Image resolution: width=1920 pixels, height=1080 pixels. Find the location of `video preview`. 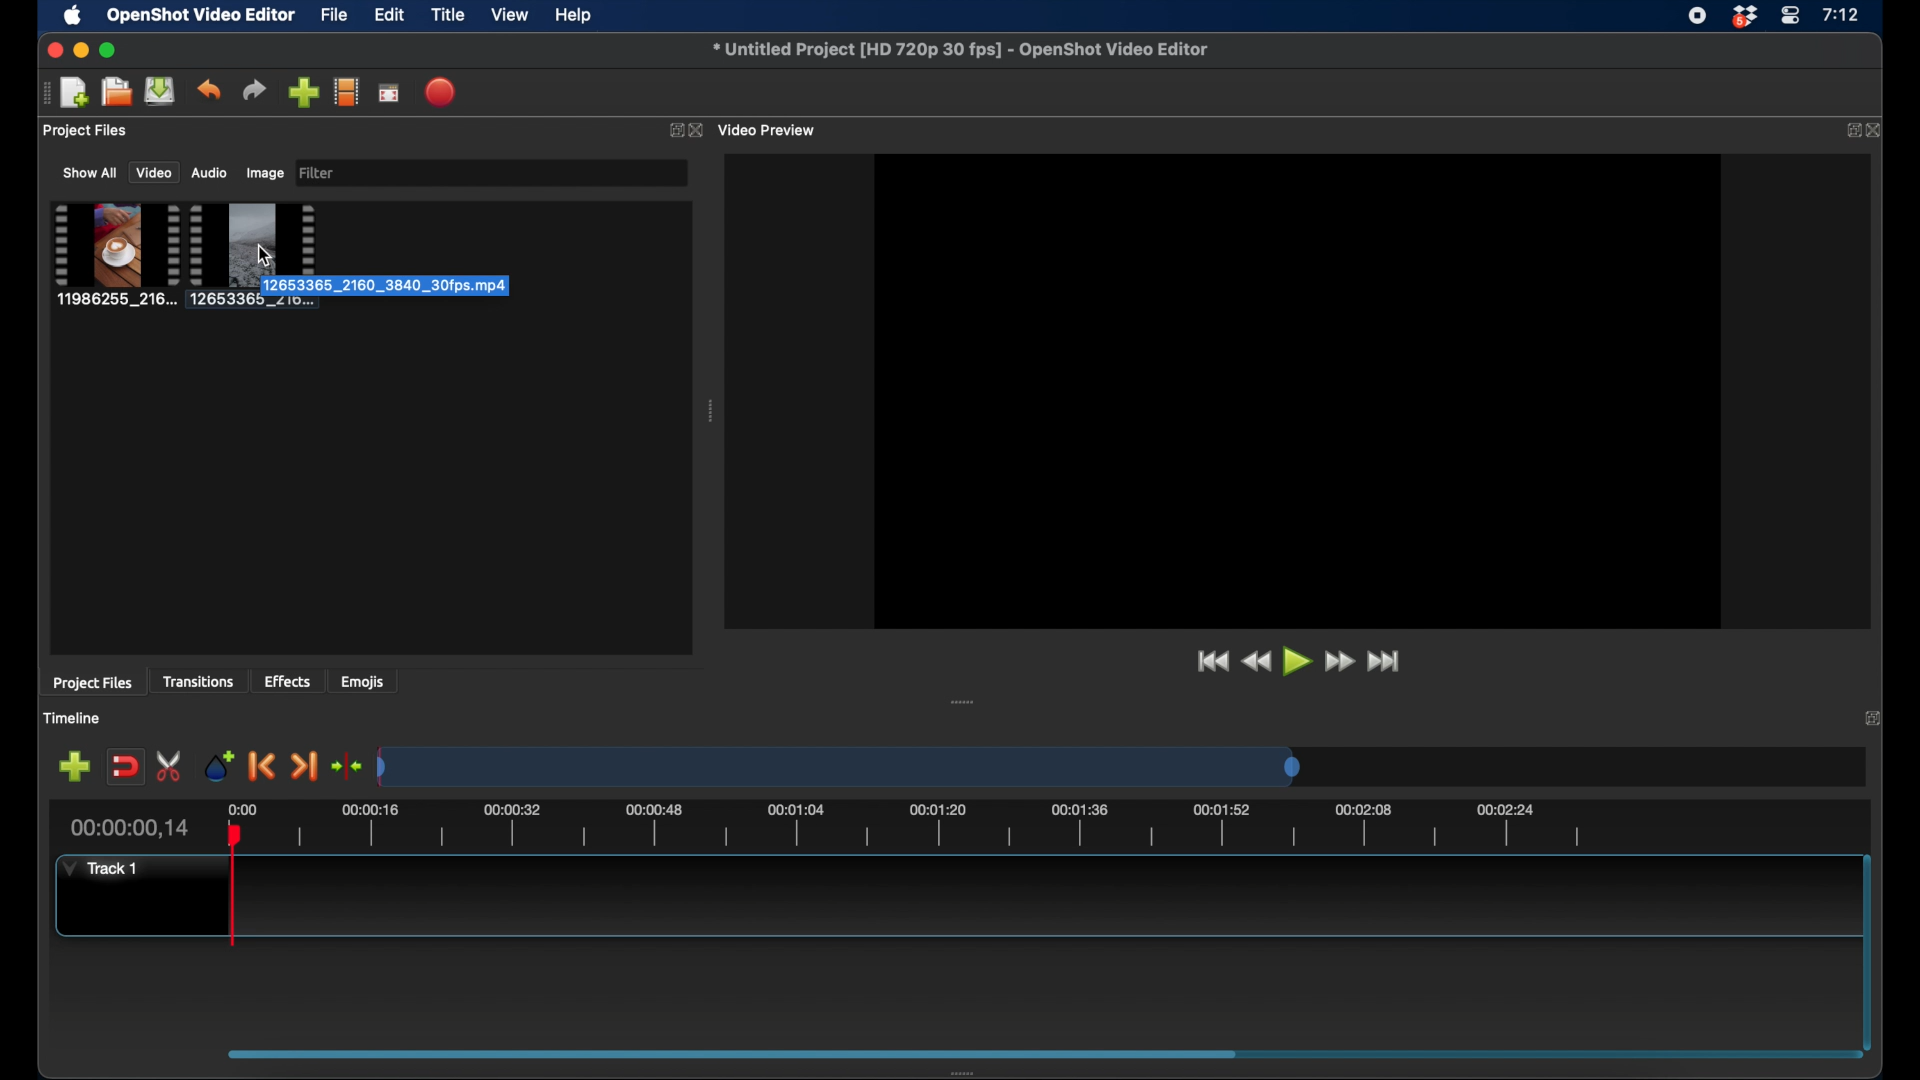

video preview is located at coordinates (1298, 389).